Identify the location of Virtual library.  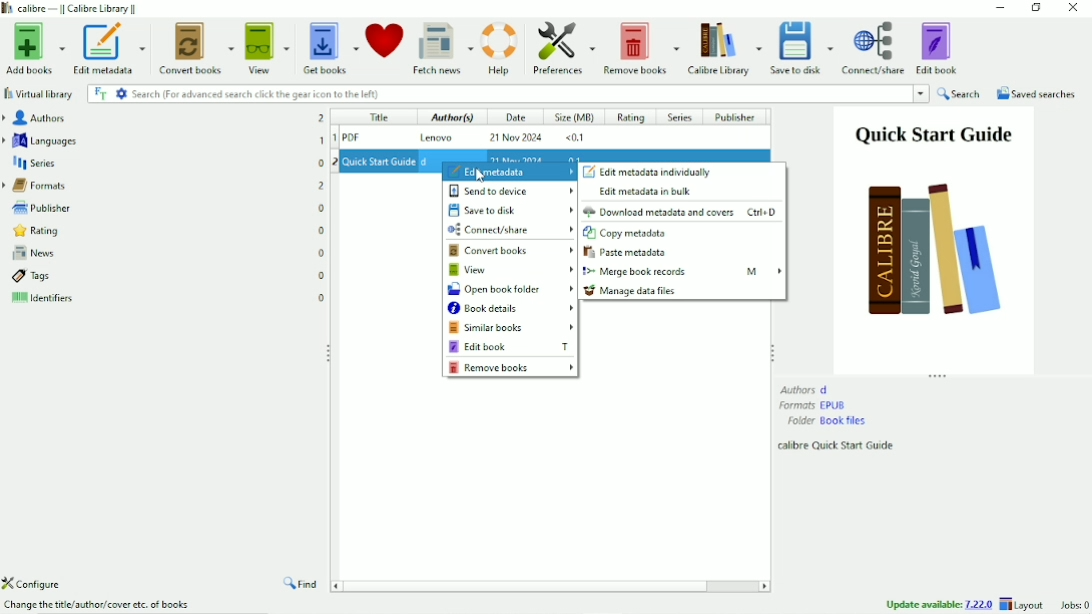
(40, 94).